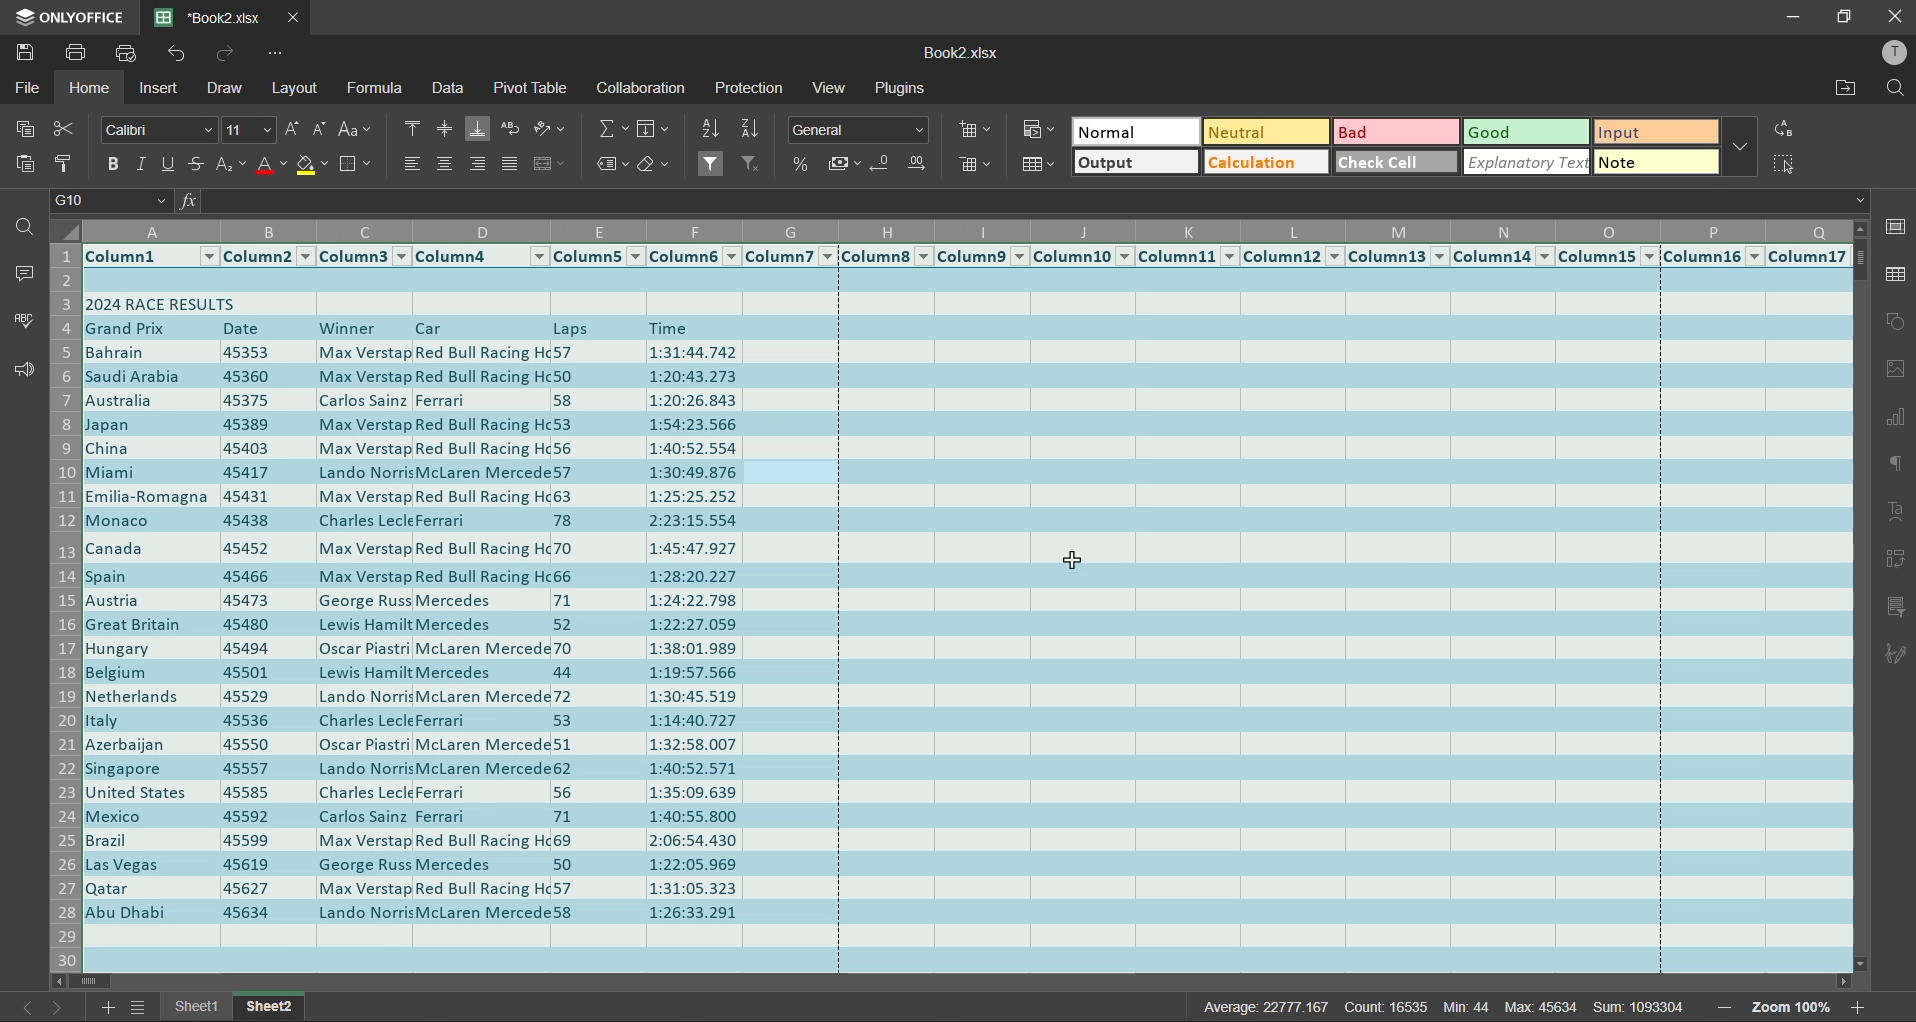  Describe the element at coordinates (66, 129) in the screenshot. I see `cut` at that location.